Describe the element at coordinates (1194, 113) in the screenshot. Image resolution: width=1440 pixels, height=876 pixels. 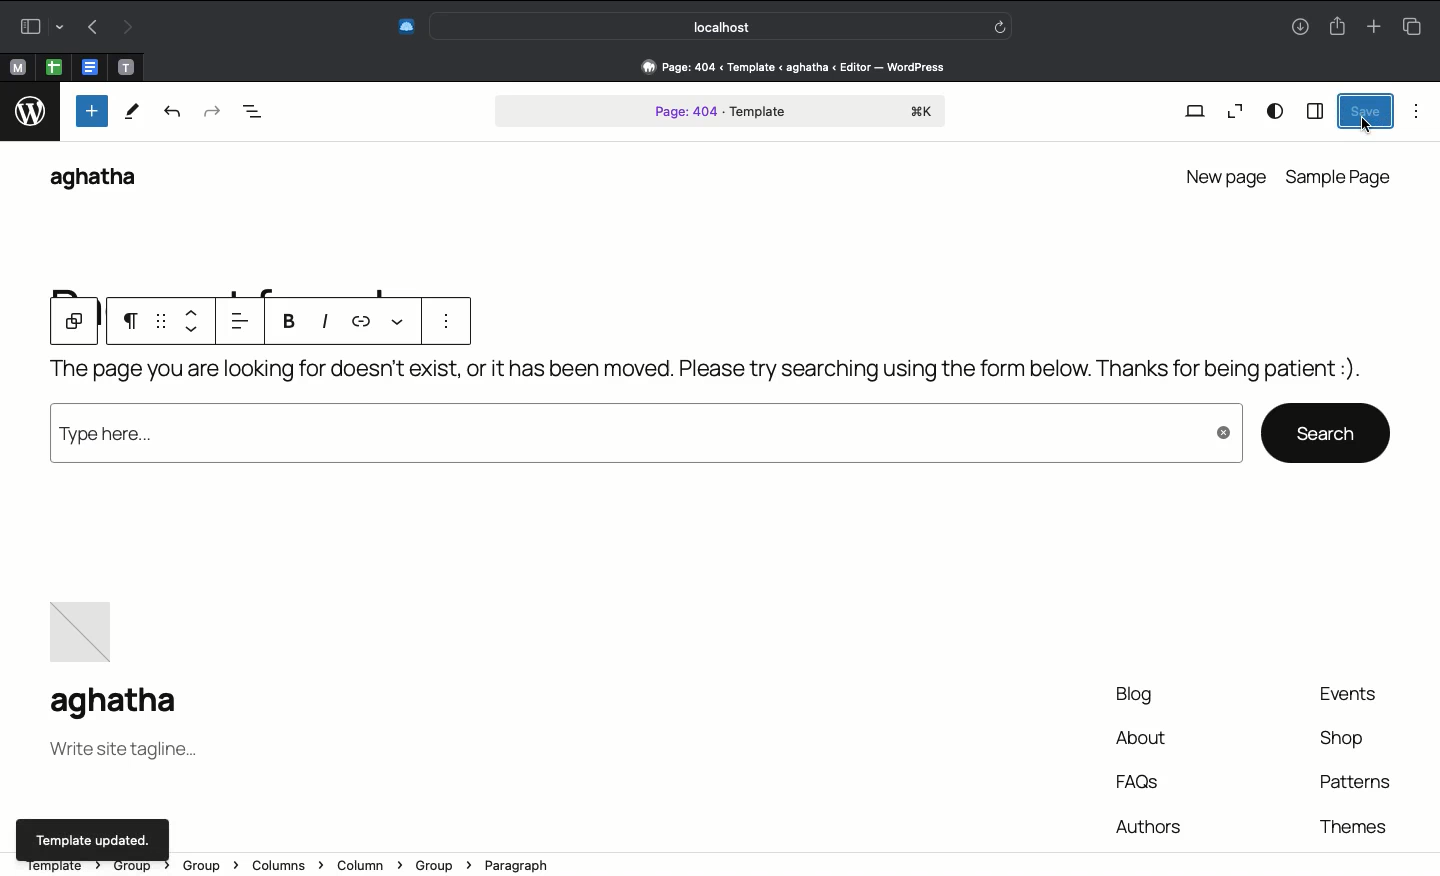
I see `View` at that location.